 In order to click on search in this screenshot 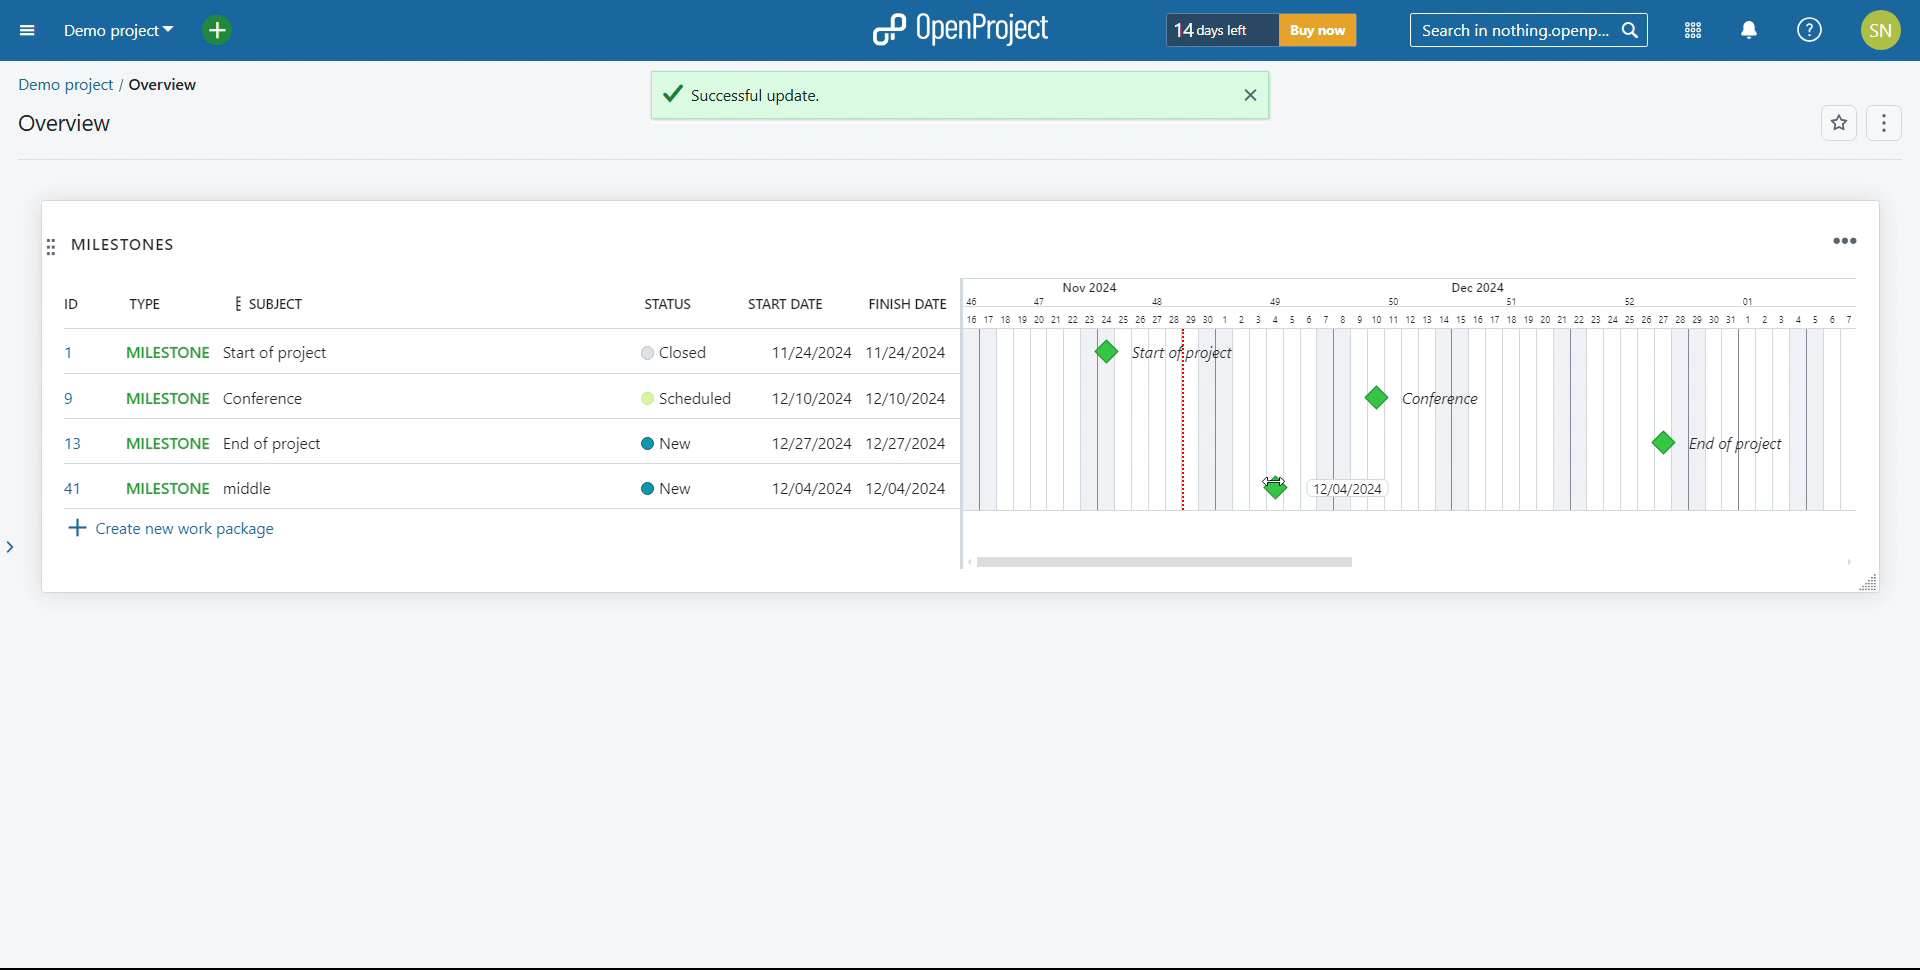, I will do `click(1528, 30)`.